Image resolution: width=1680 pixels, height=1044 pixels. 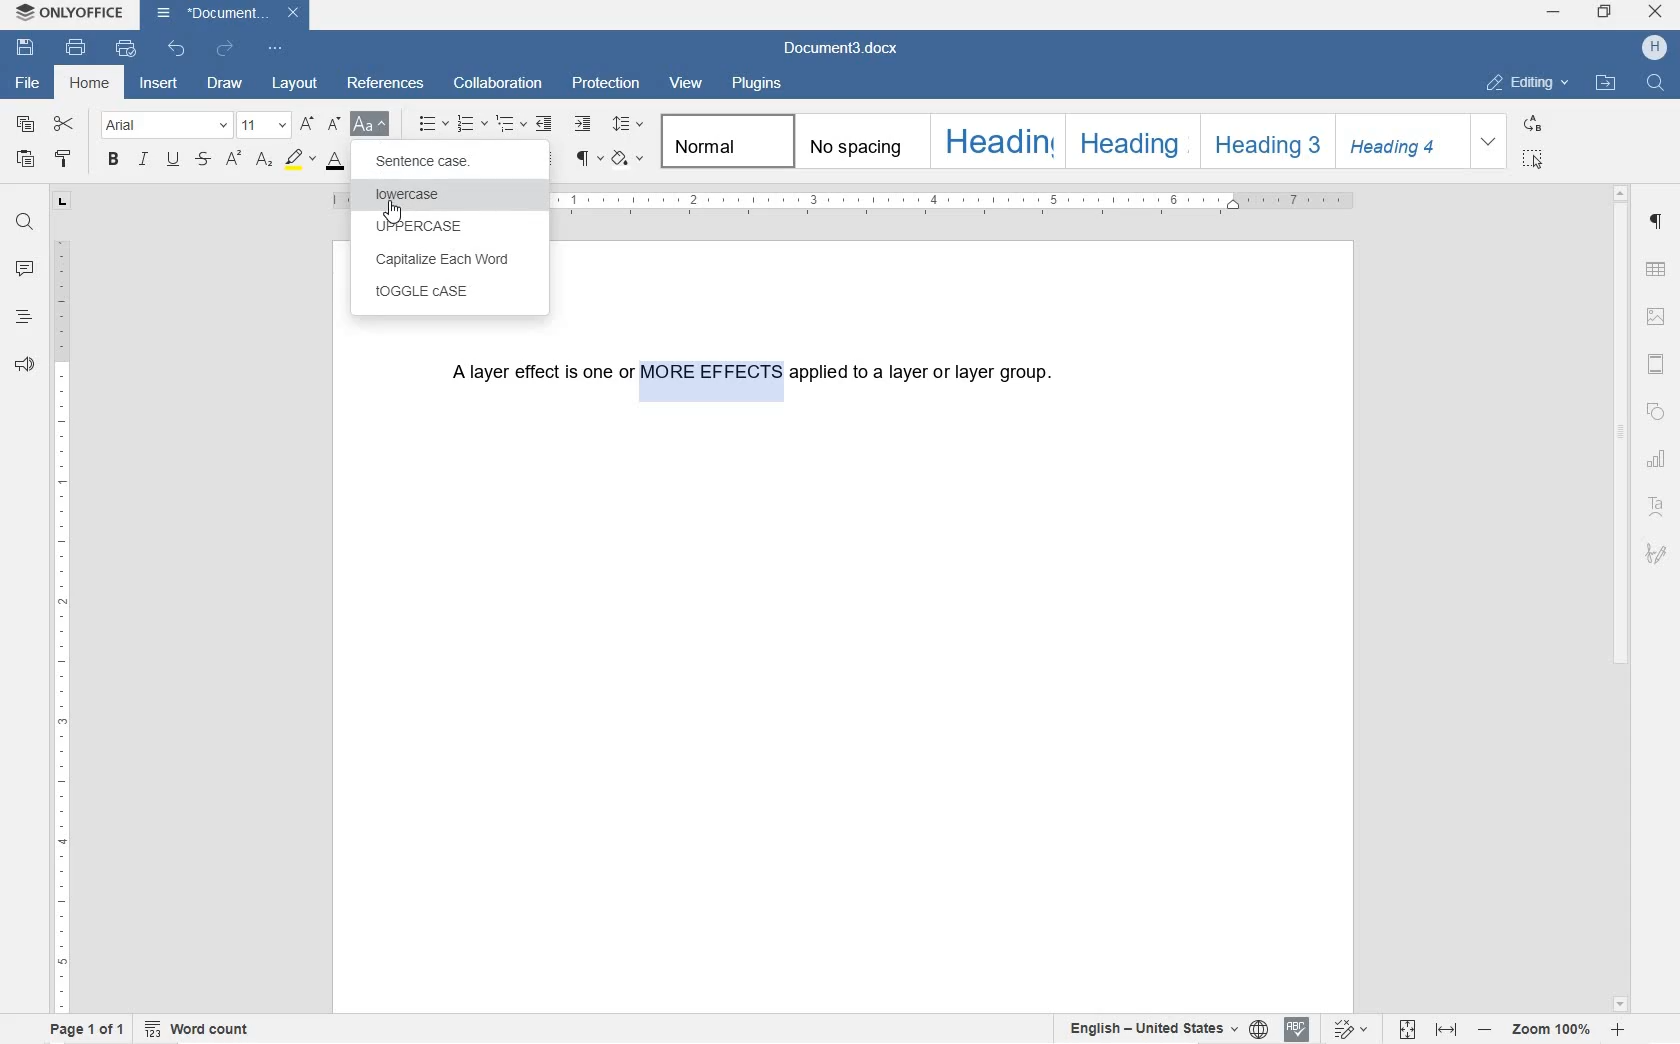 What do you see at coordinates (1533, 123) in the screenshot?
I see `REPLACE` at bounding box center [1533, 123].